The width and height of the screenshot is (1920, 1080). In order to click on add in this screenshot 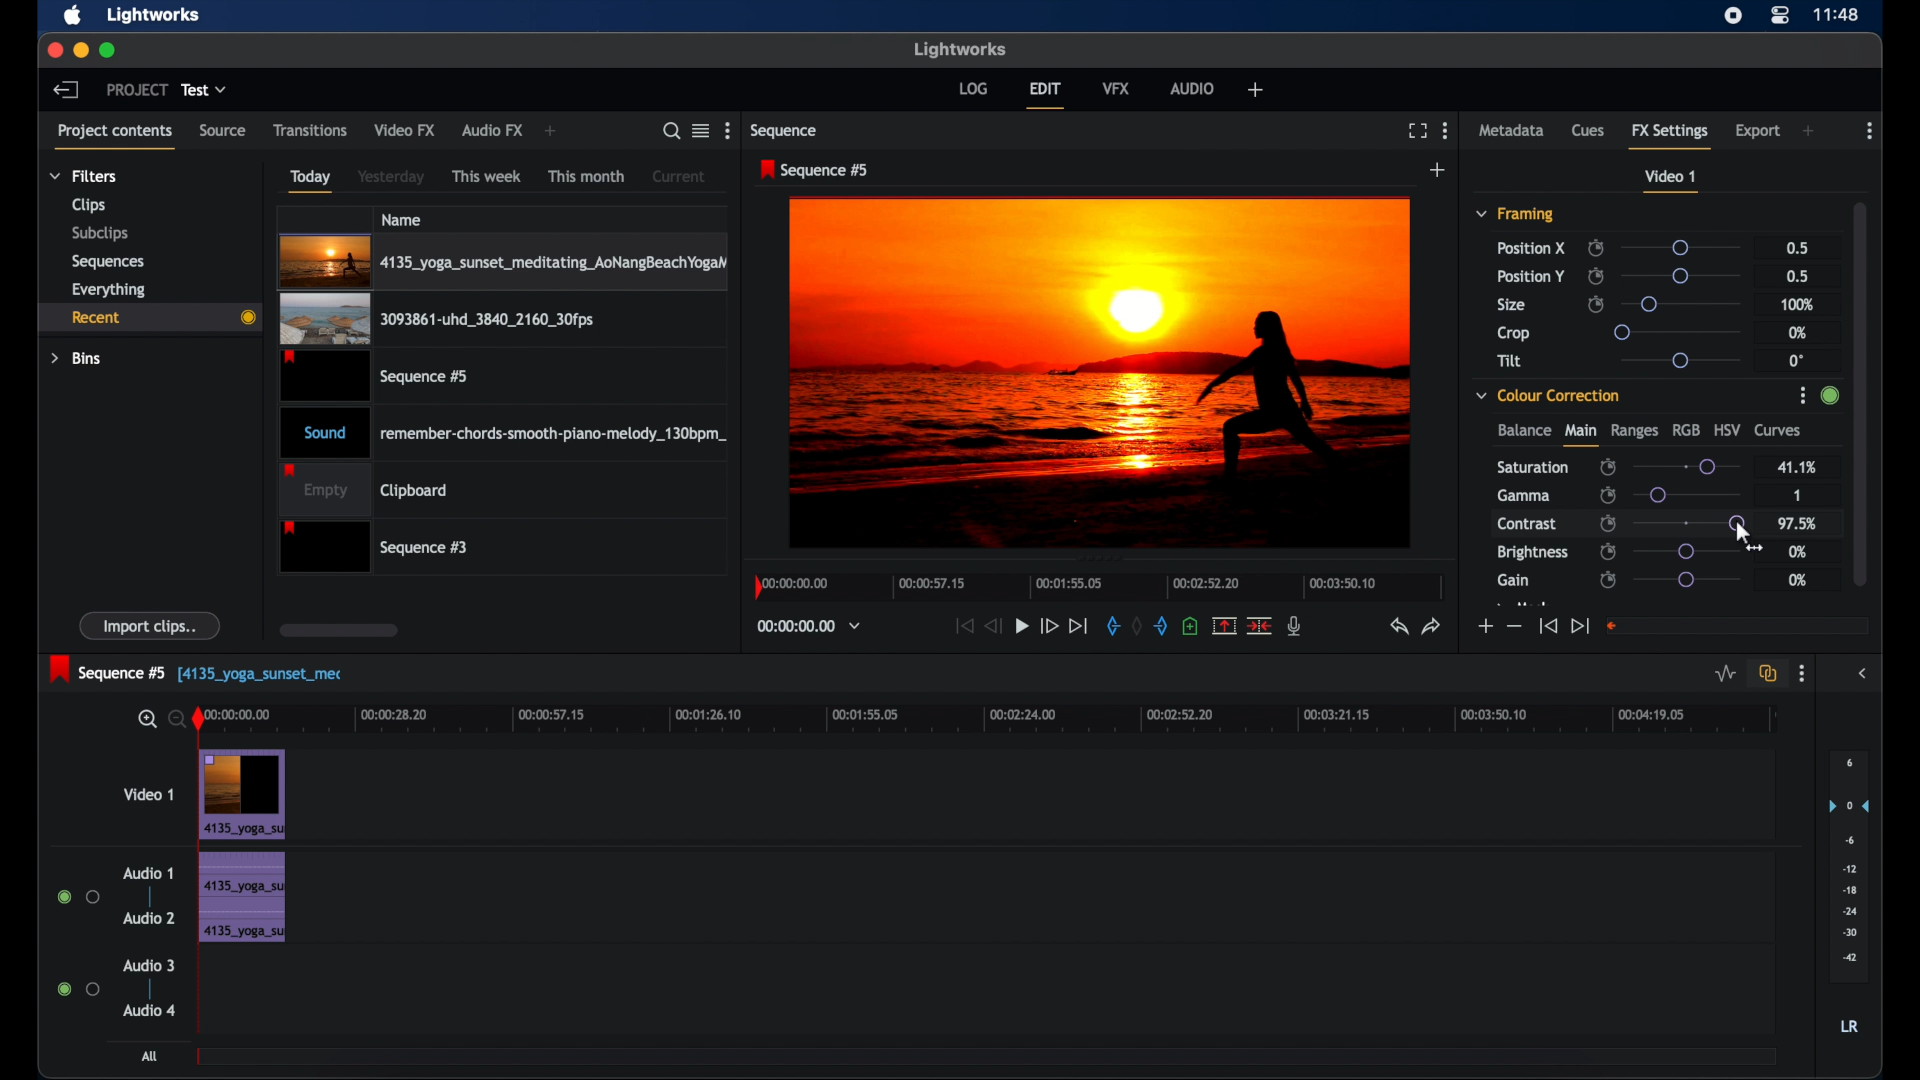, I will do `click(552, 132)`.